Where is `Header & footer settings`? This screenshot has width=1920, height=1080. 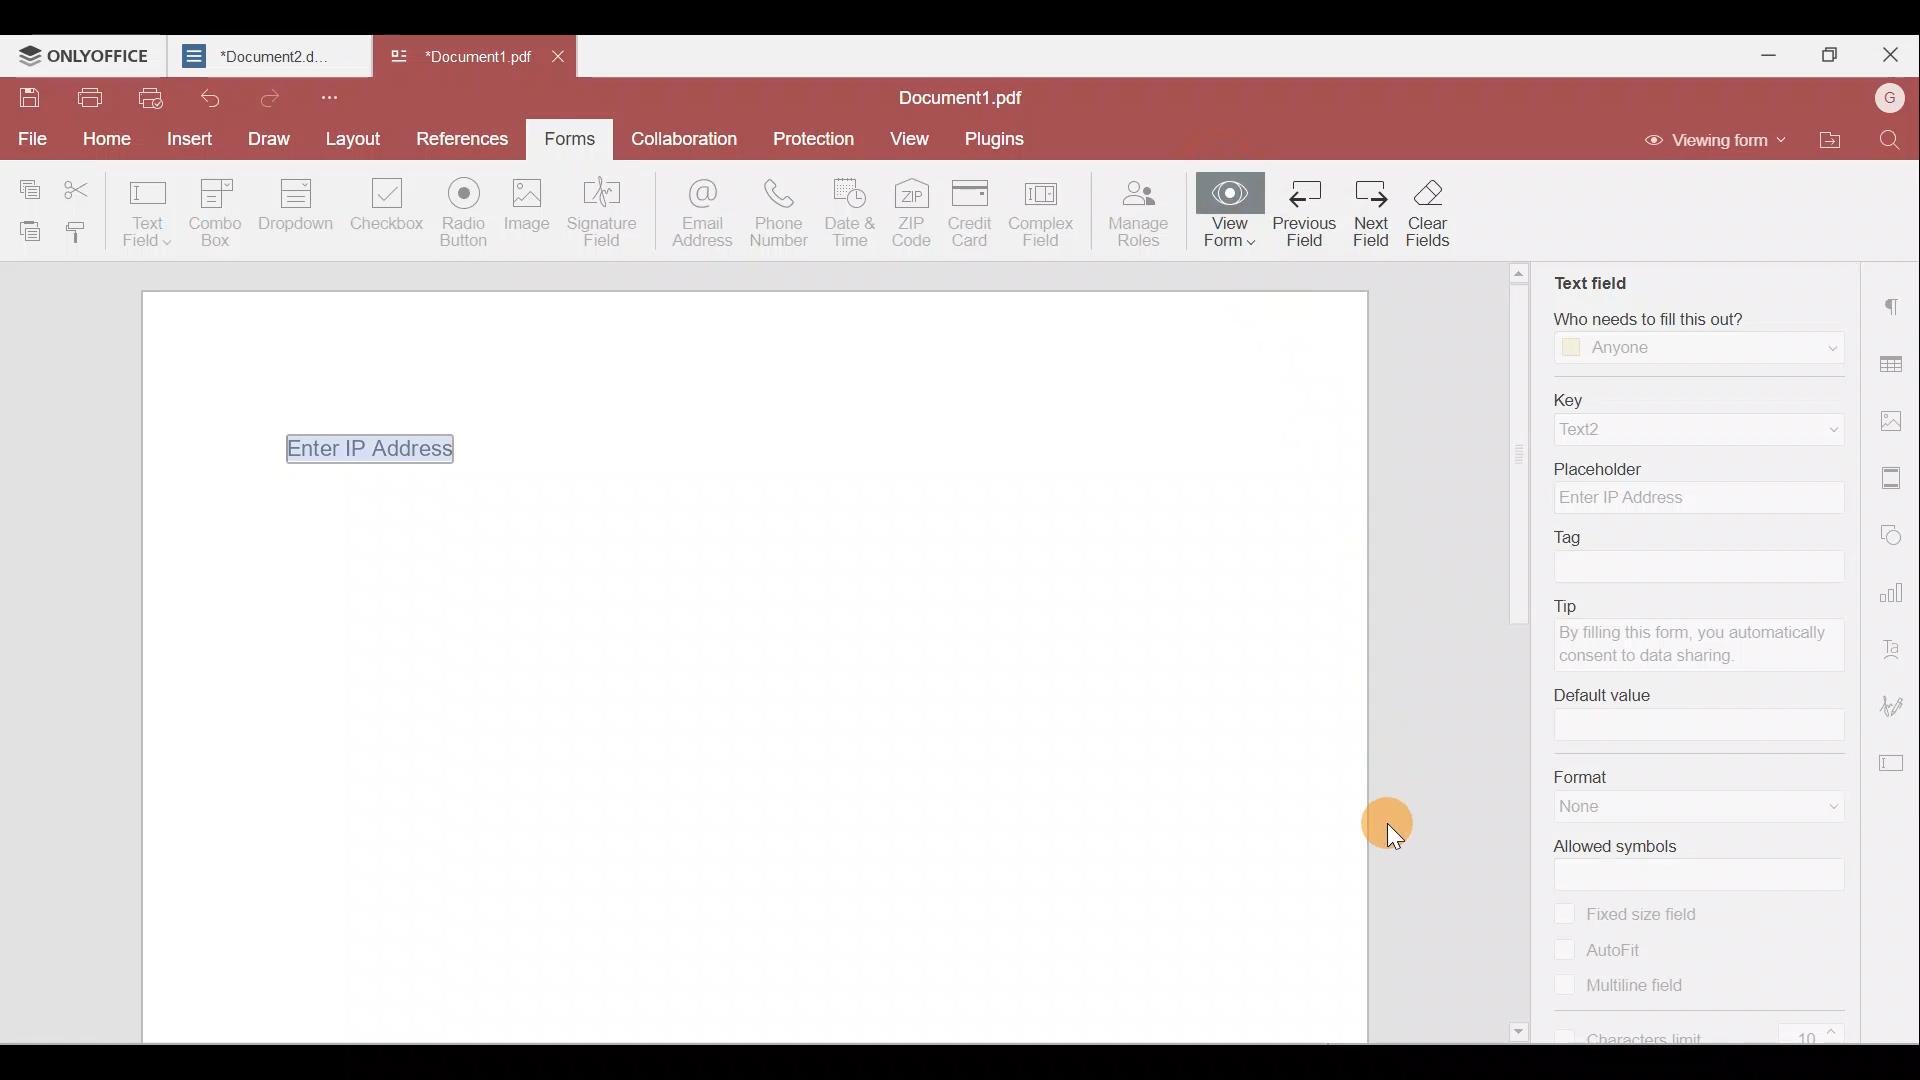 Header & footer settings is located at coordinates (1895, 478).